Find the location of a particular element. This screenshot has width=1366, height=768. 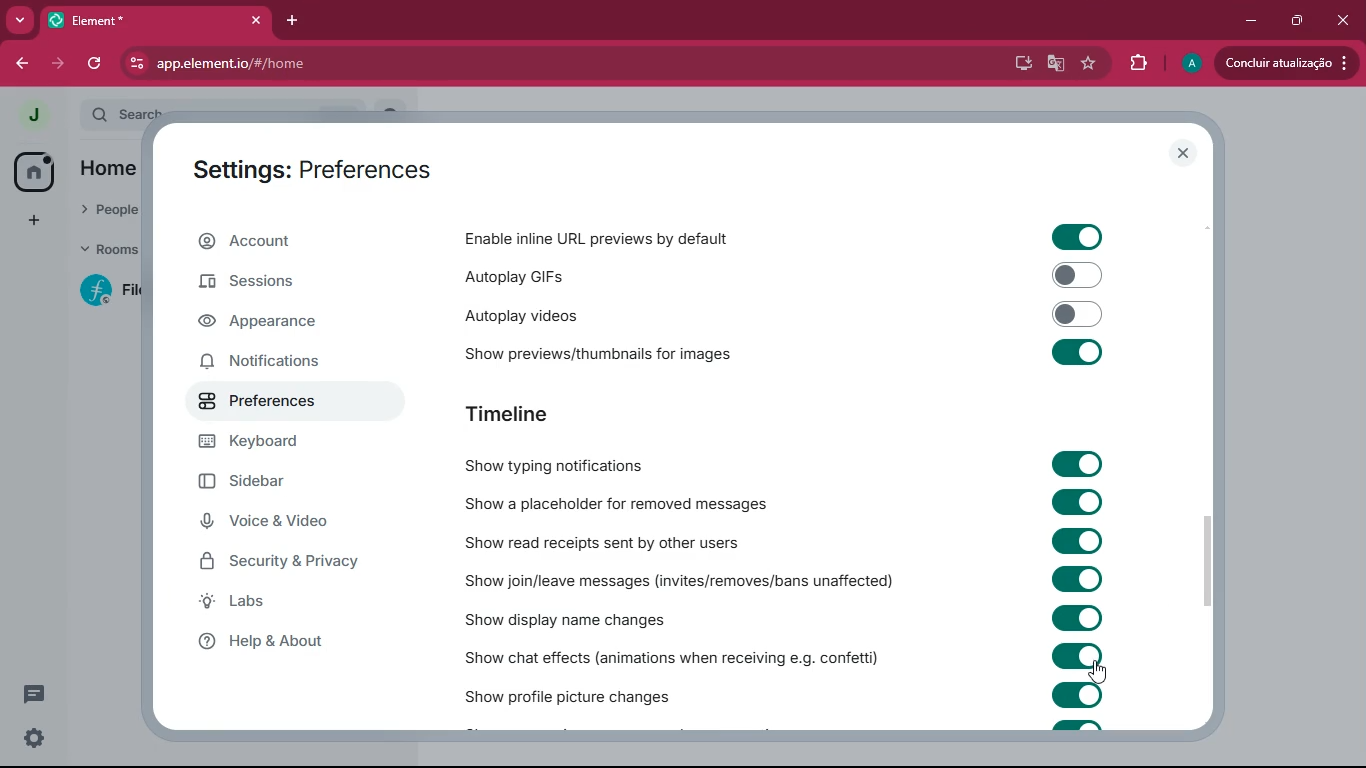

app.element.io/#/home is located at coordinates (342, 62).